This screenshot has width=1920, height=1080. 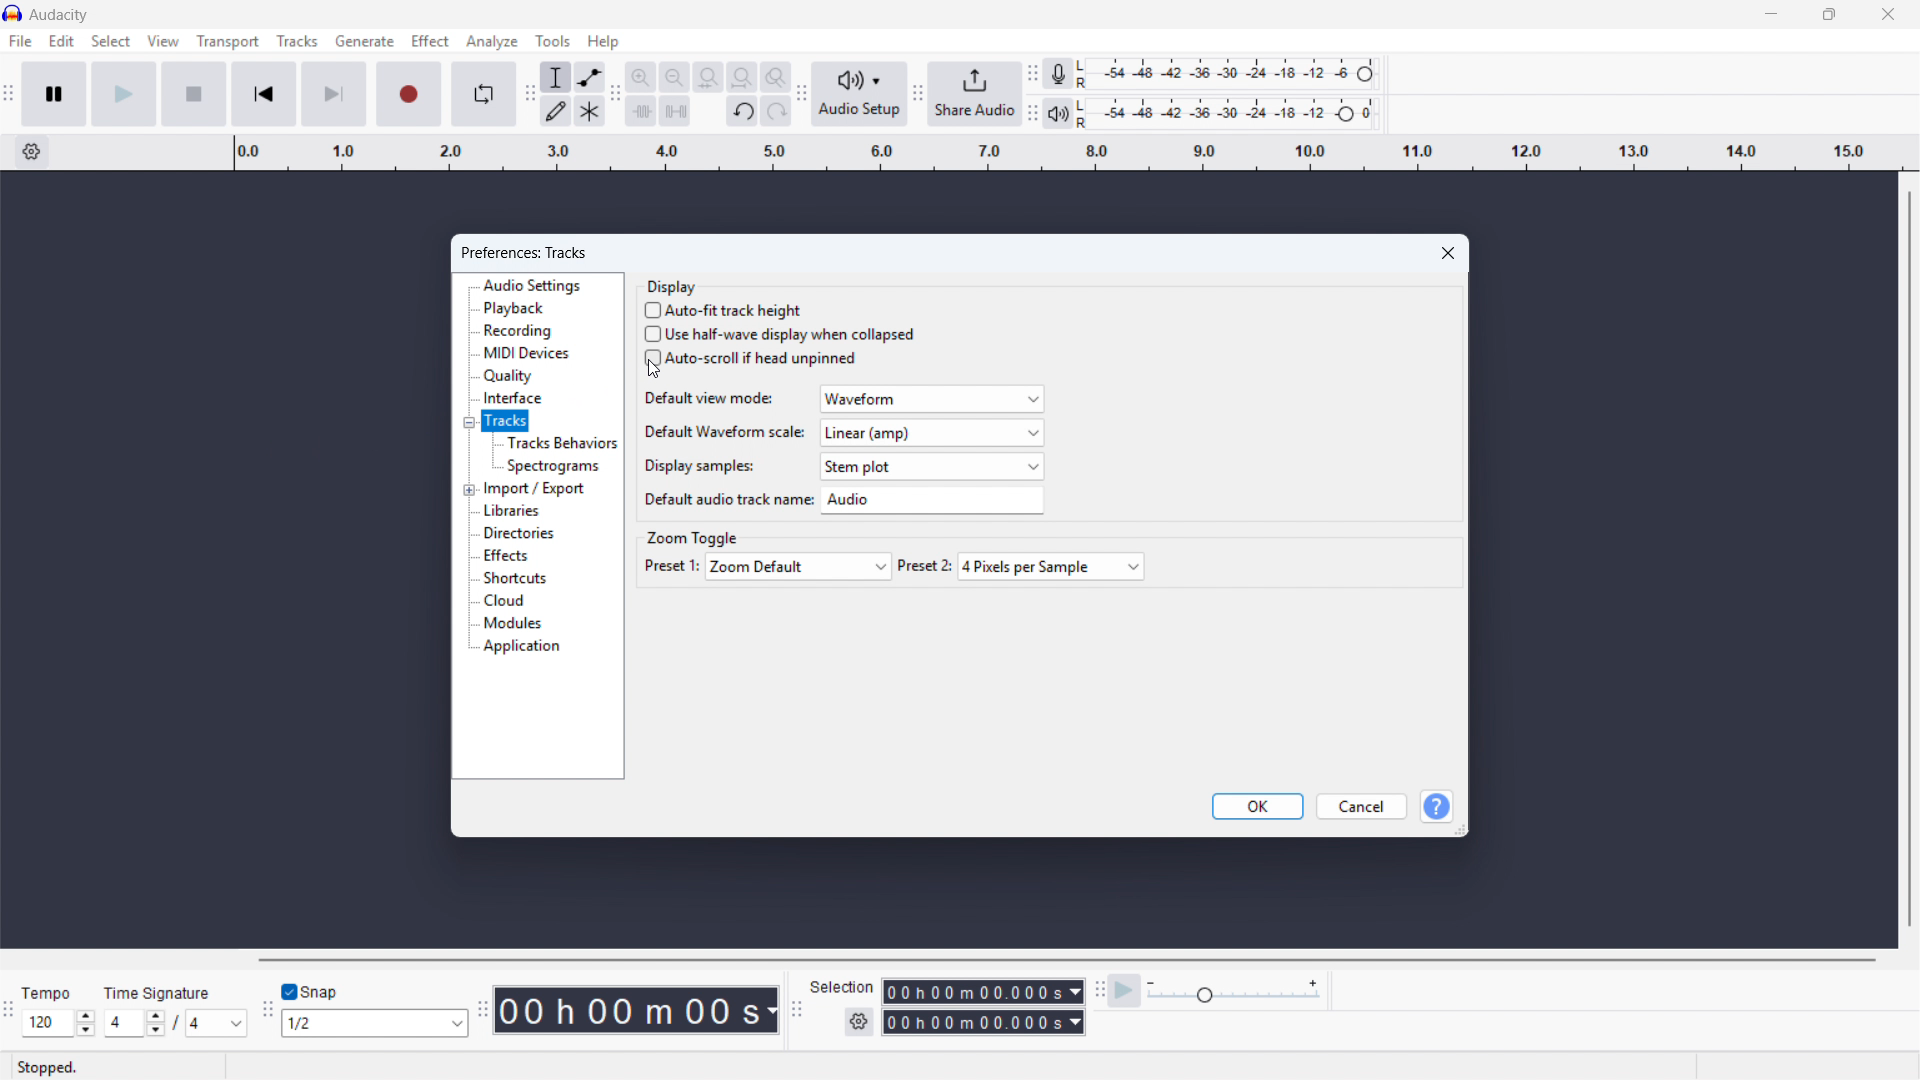 What do you see at coordinates (518, 533) in the screenshot?
I see `directories` at bounding box center [518, 533].